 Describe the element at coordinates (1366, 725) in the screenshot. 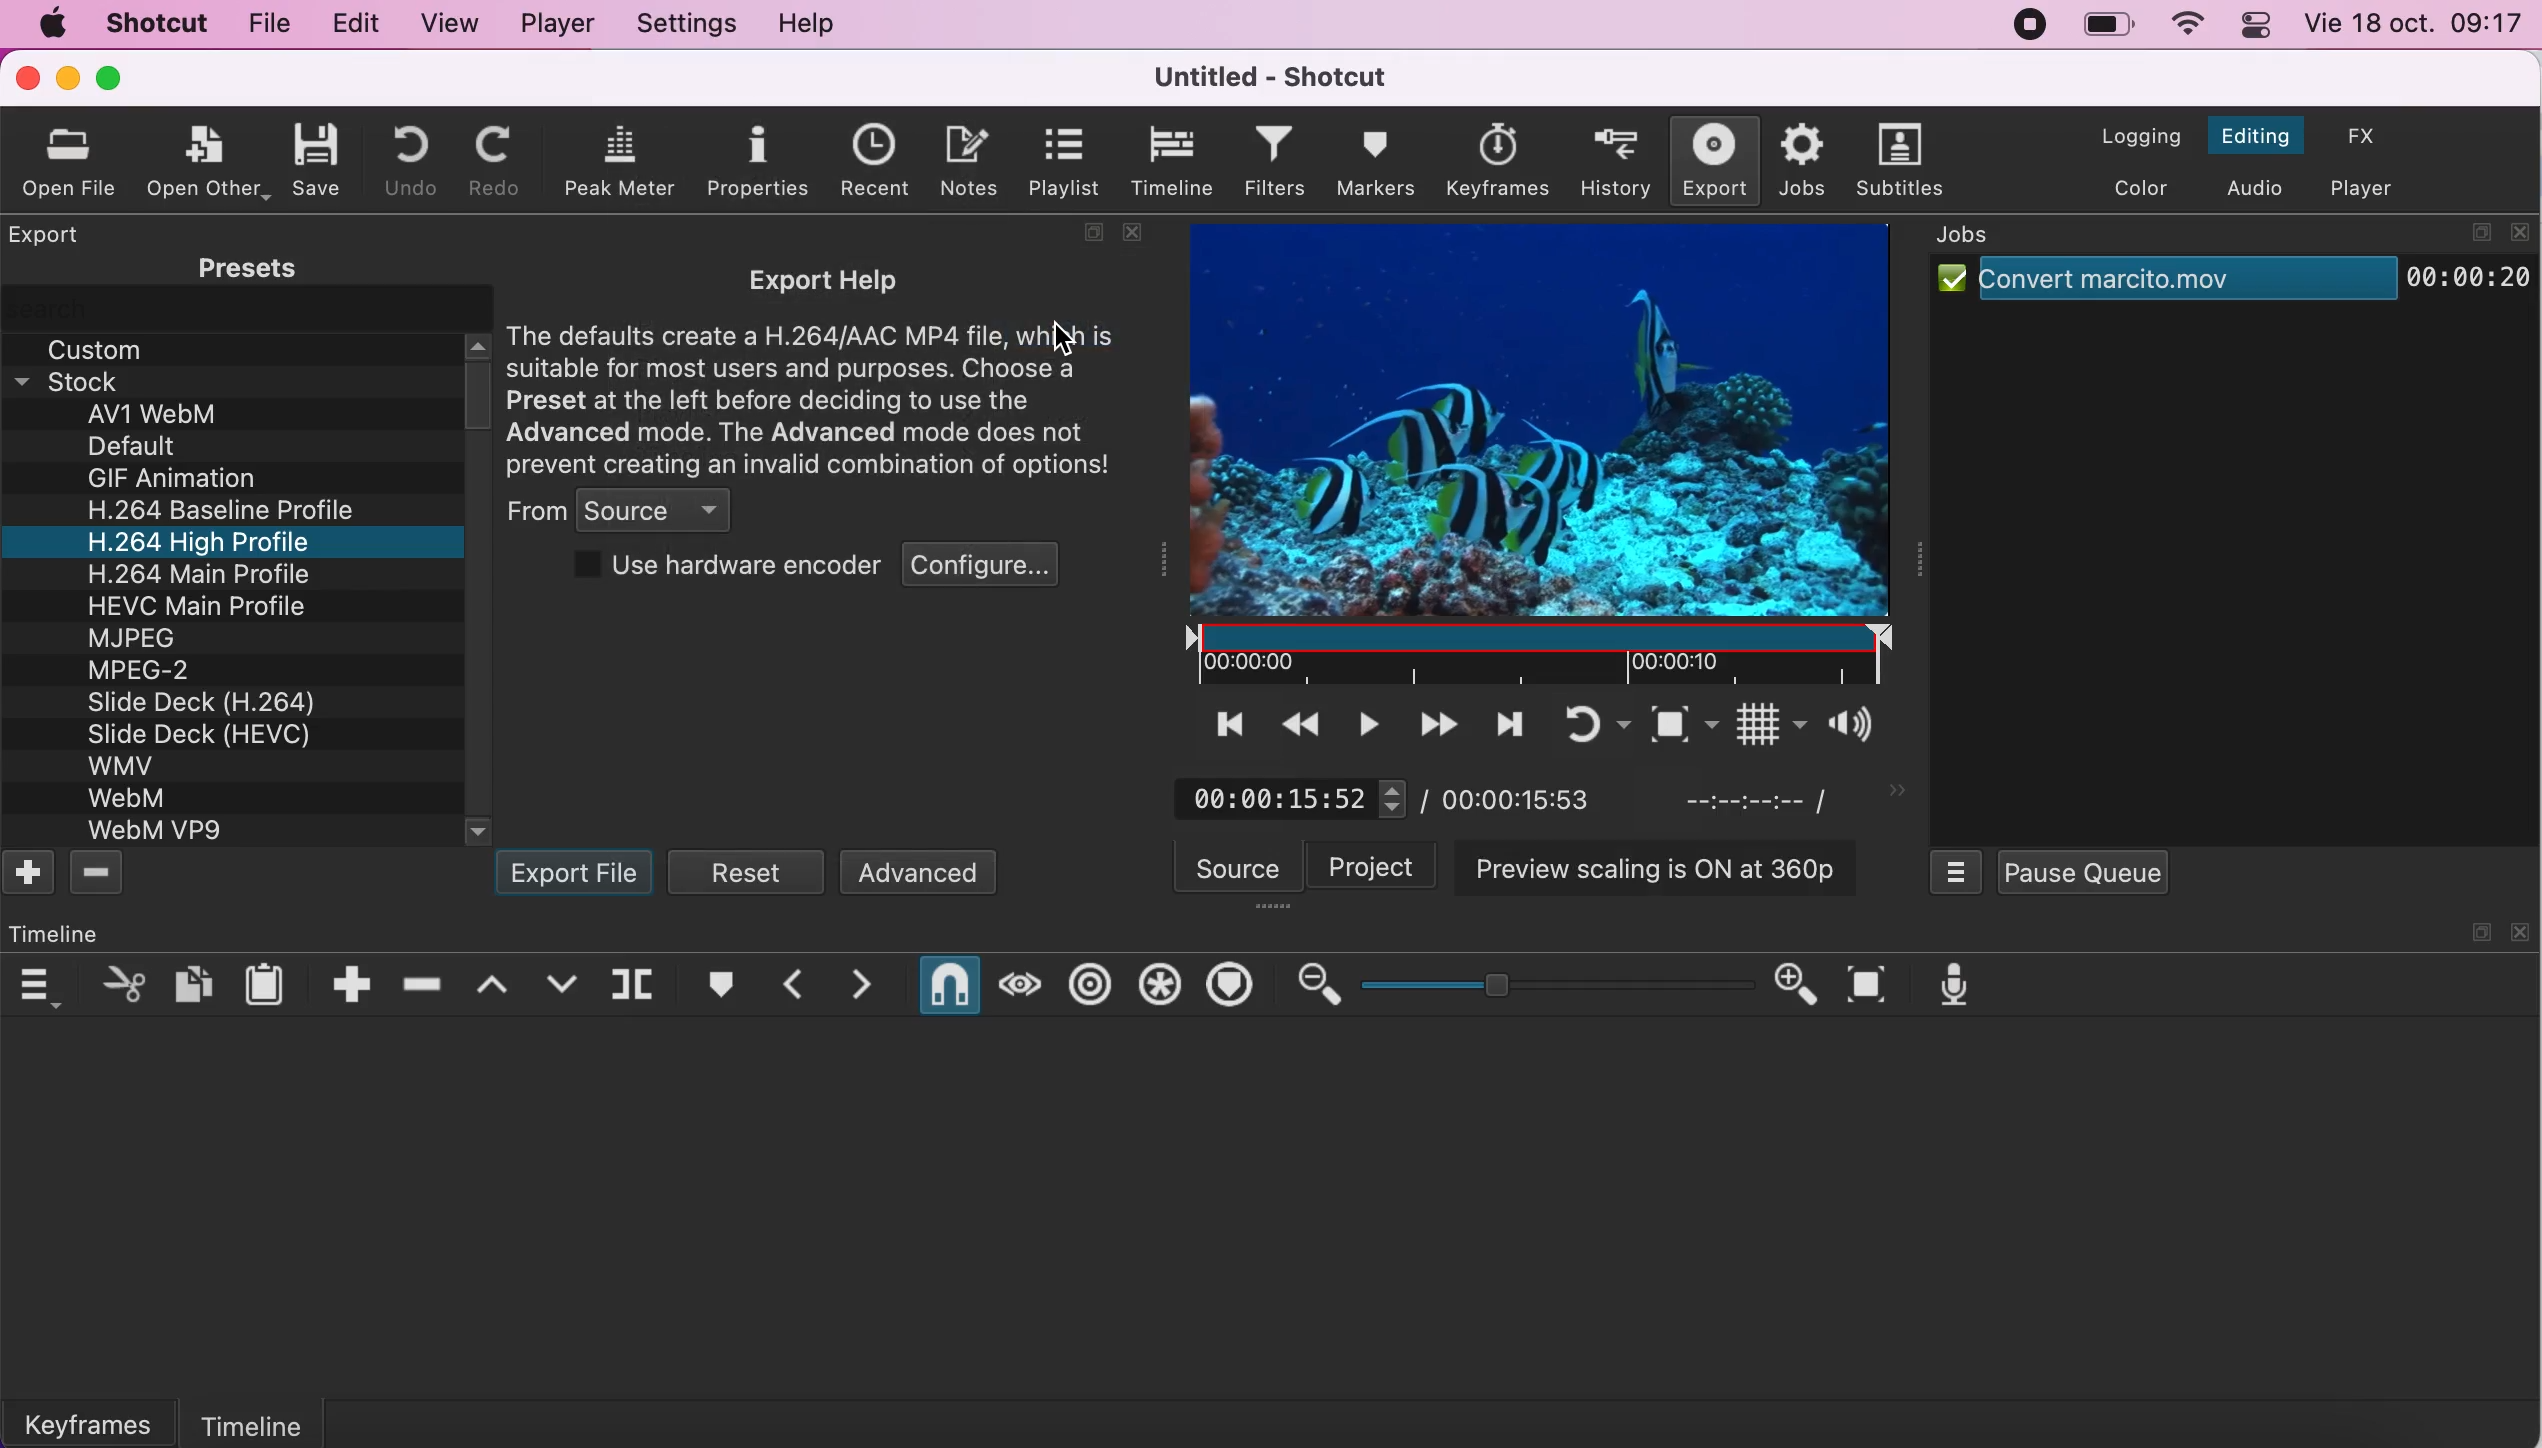

I see `toggle play or pause` at that location.